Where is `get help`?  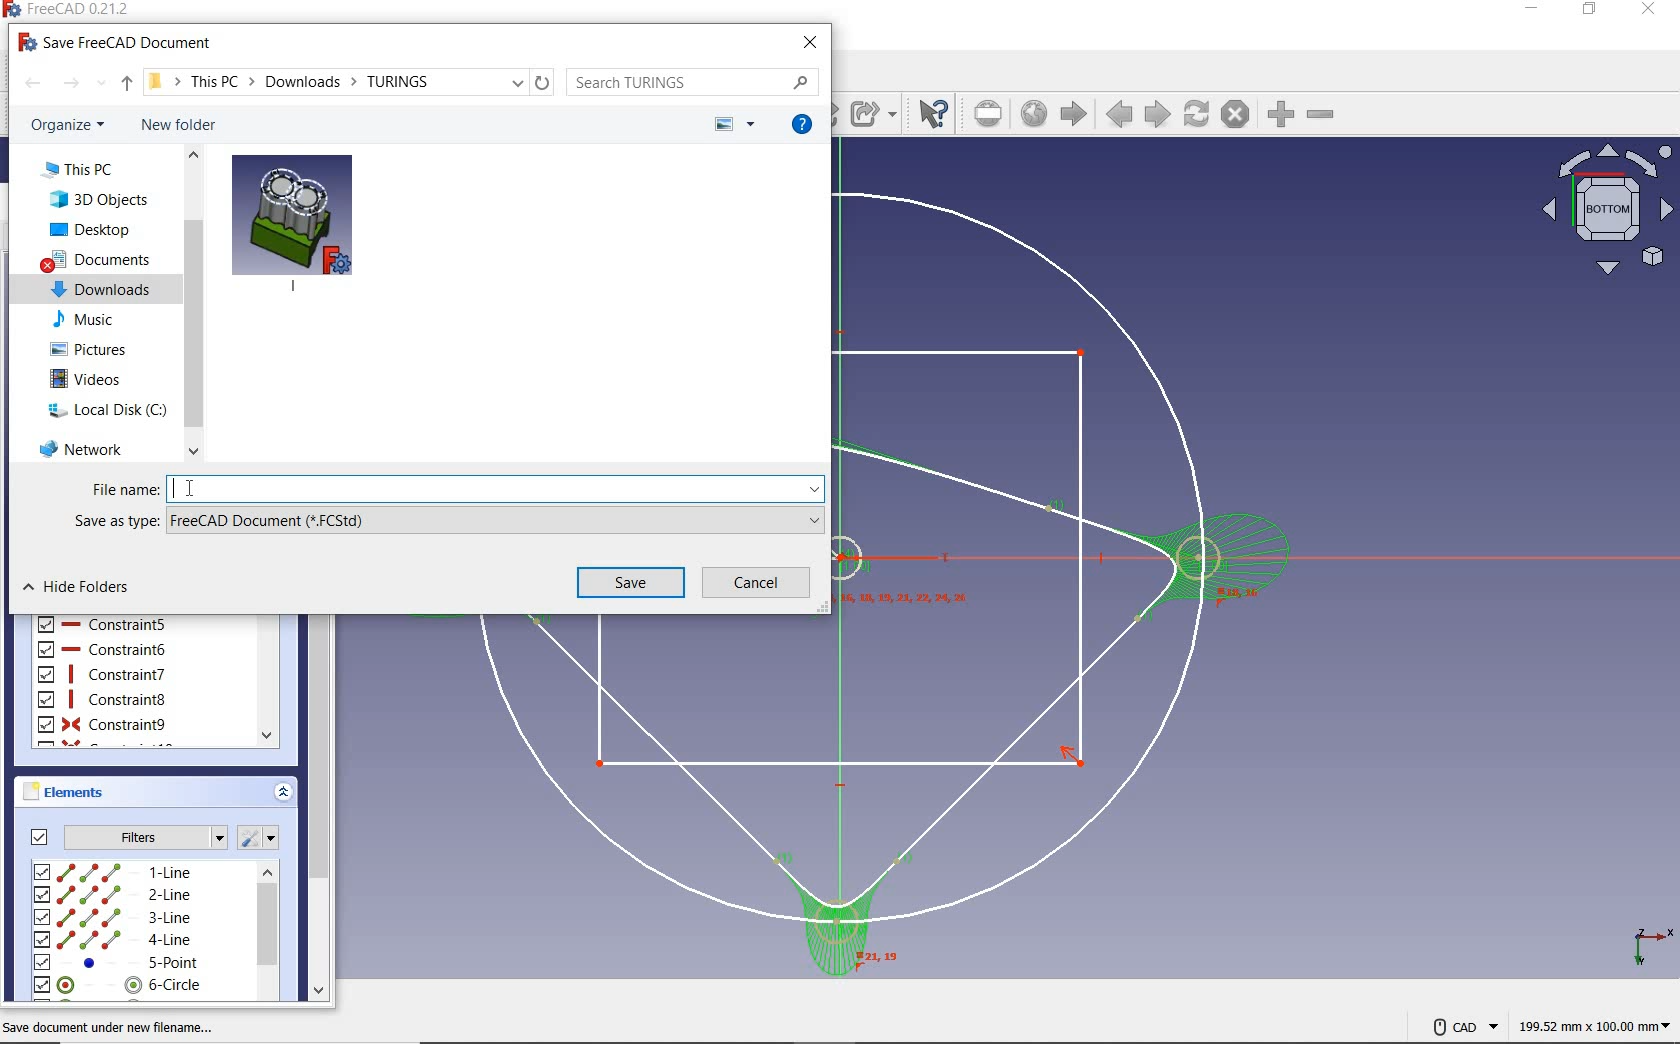 get help is located at coordinates (803, 124).